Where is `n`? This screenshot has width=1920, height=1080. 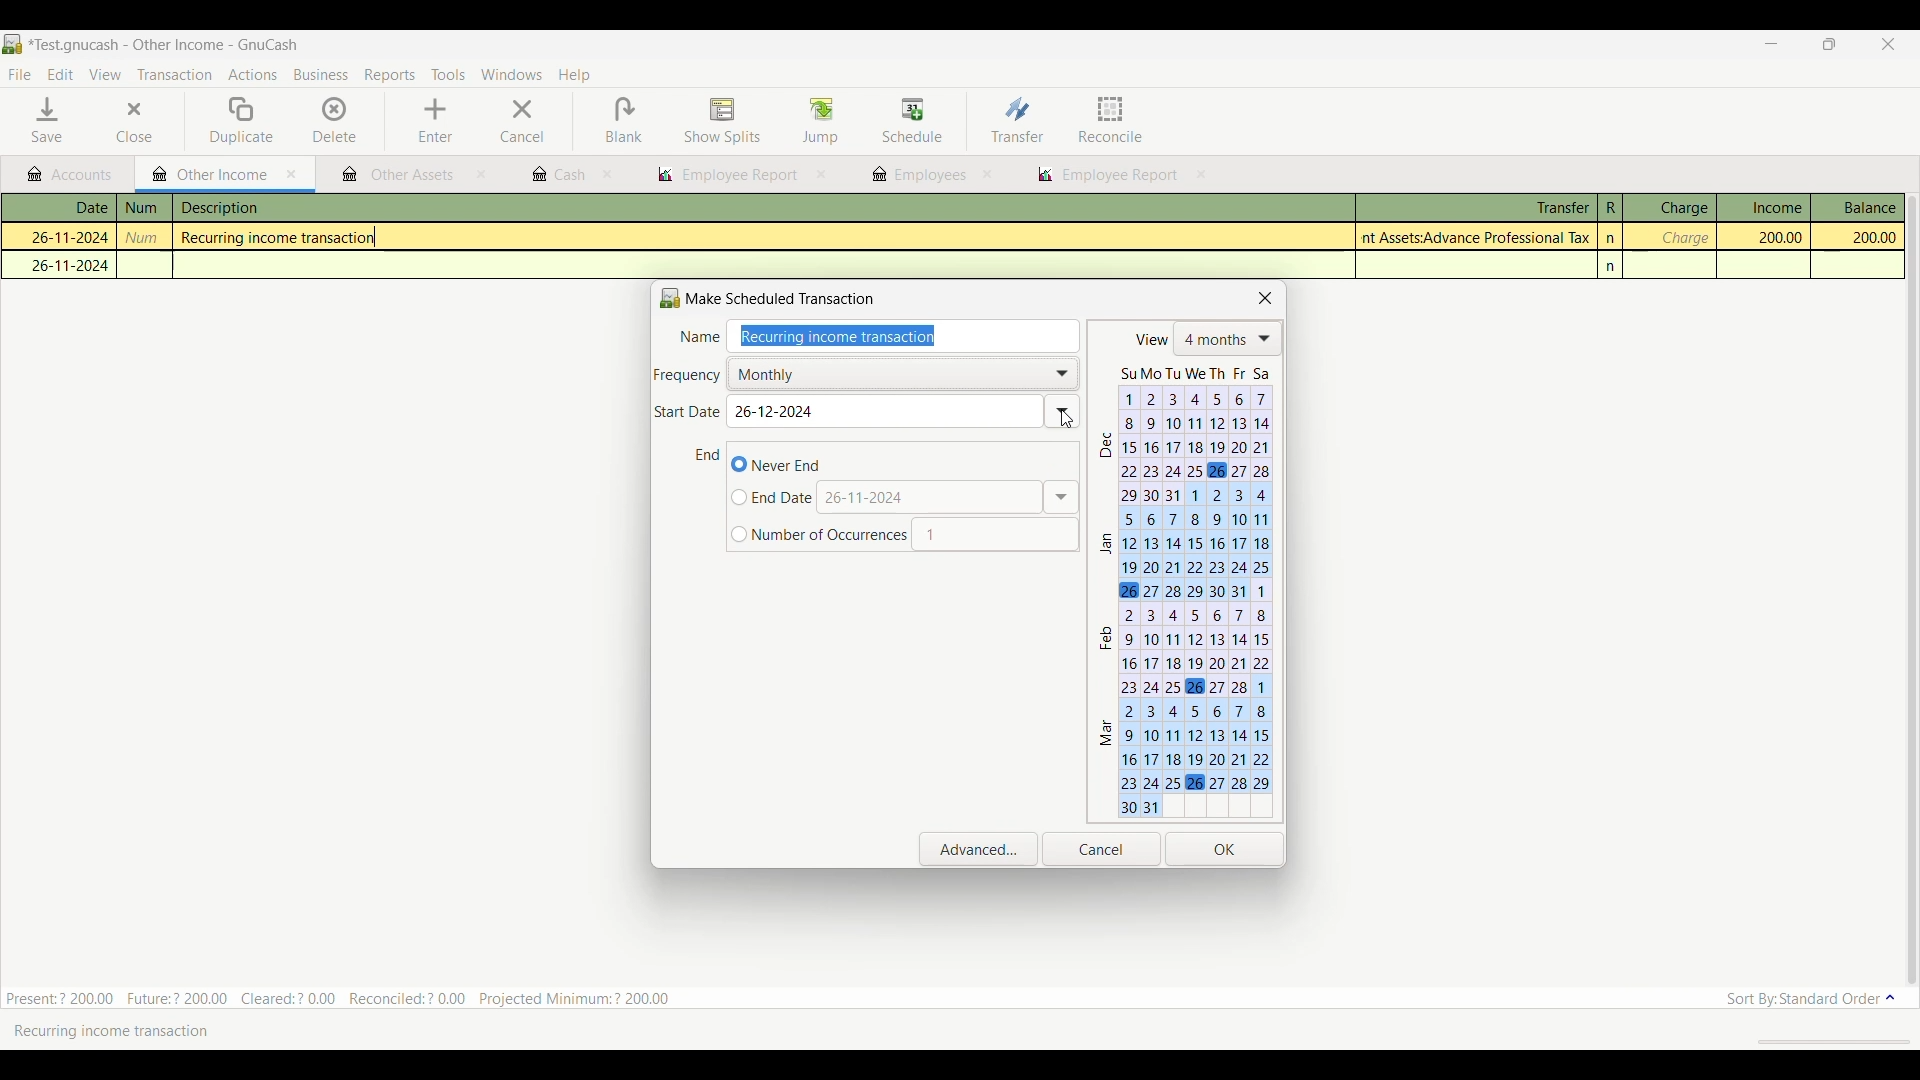
n is located at coordinates (1612, 238).